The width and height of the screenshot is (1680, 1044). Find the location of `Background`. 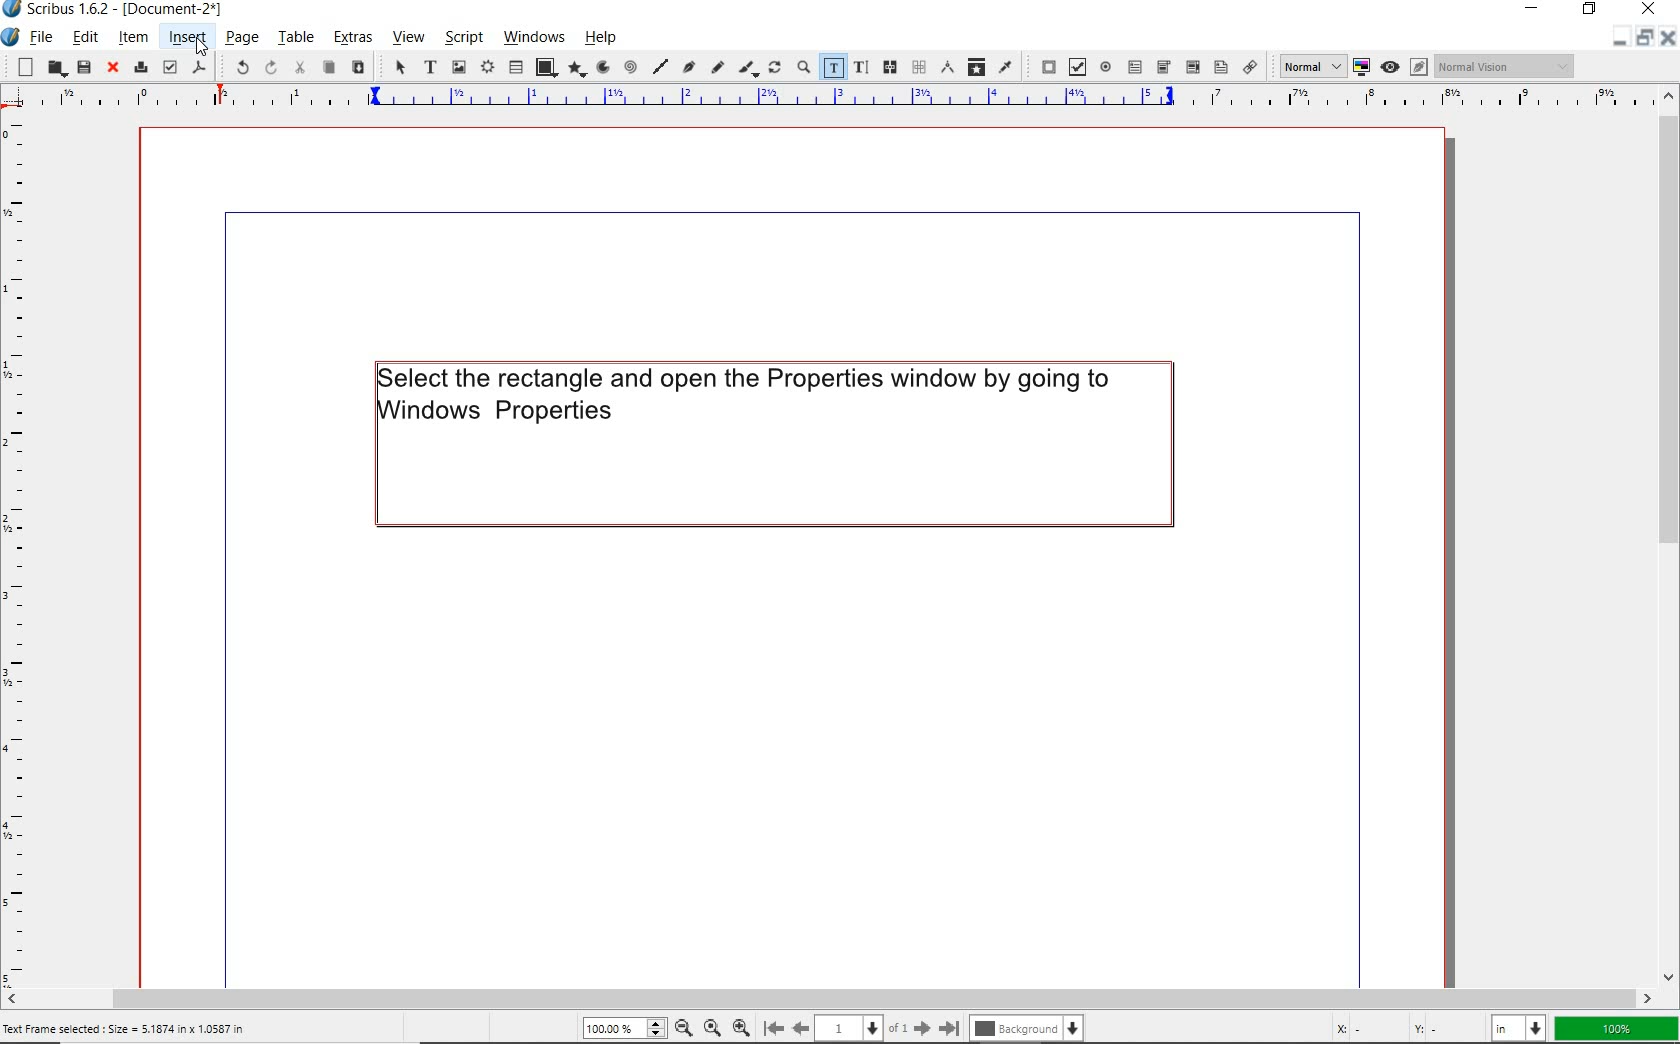

Background is located at coordinates (1030, 1026).